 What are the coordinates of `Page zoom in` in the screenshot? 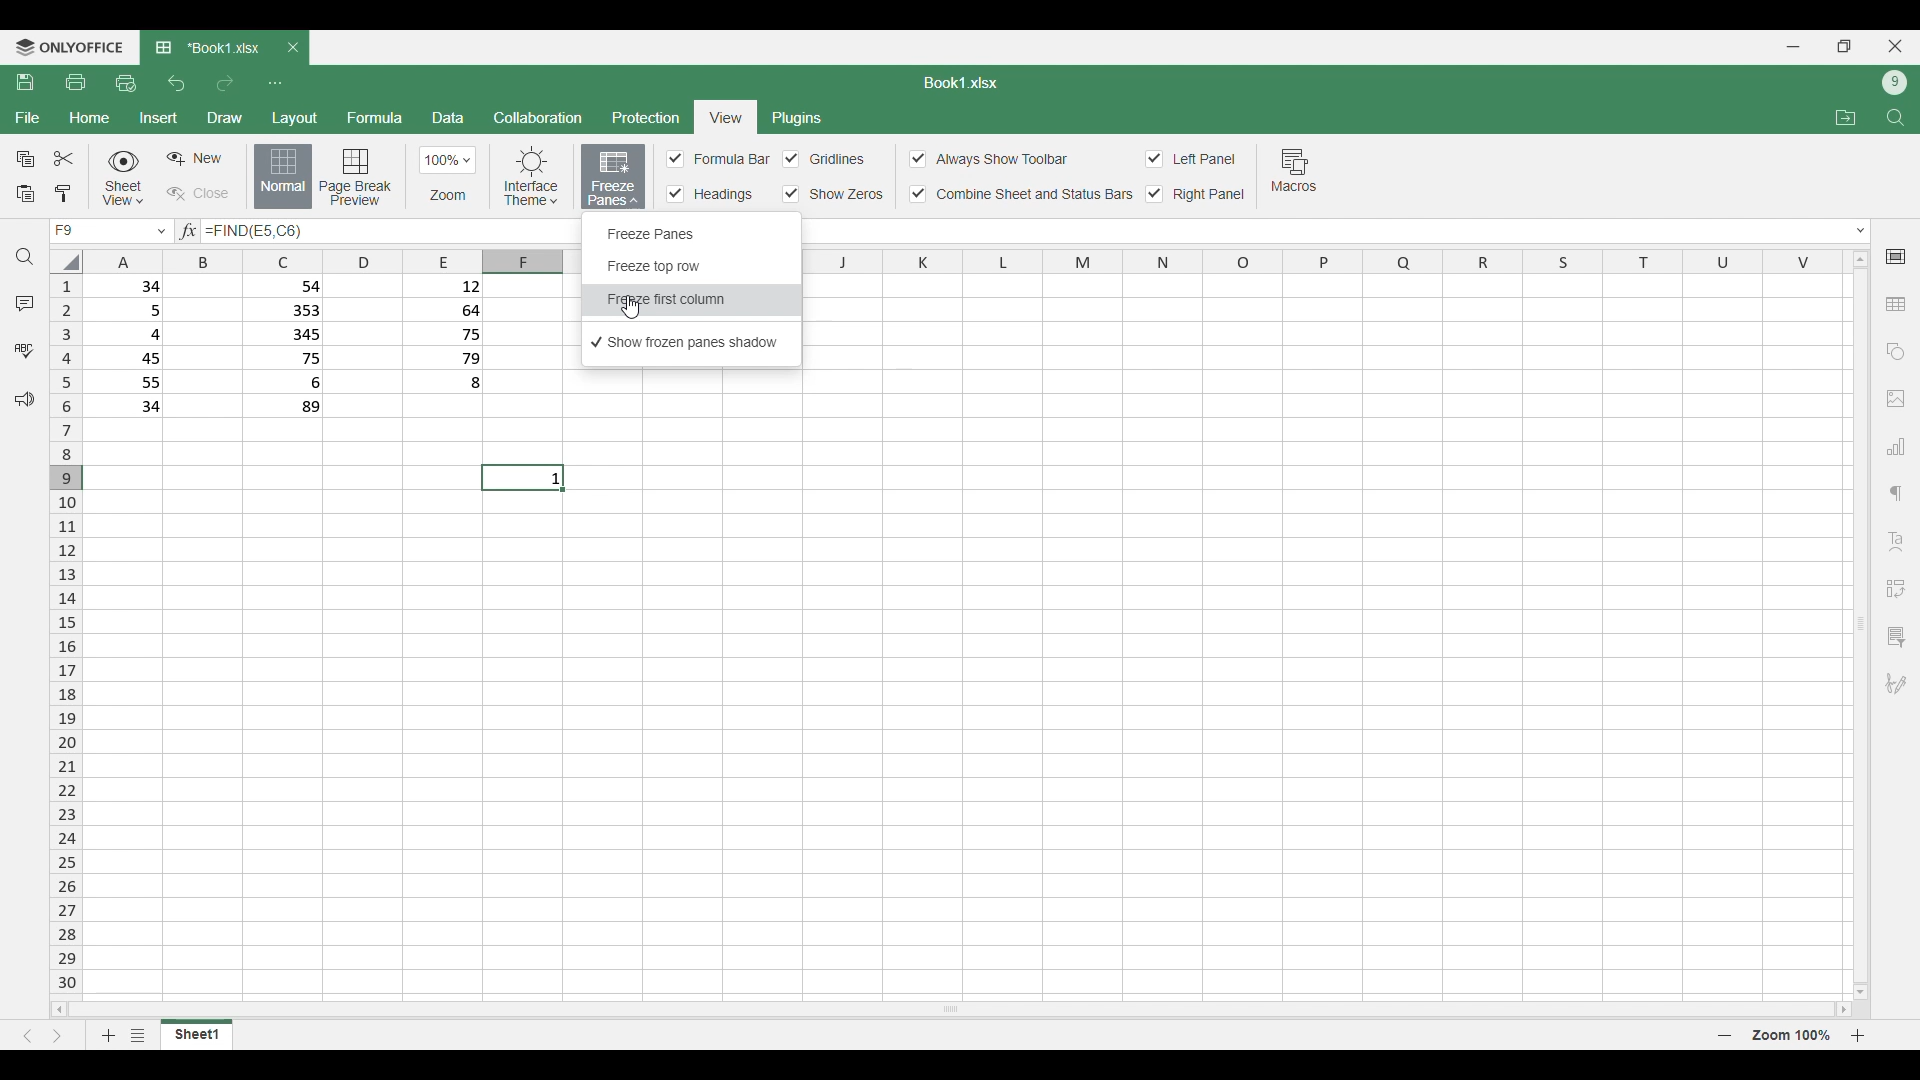 It's located at (1858, 1036).